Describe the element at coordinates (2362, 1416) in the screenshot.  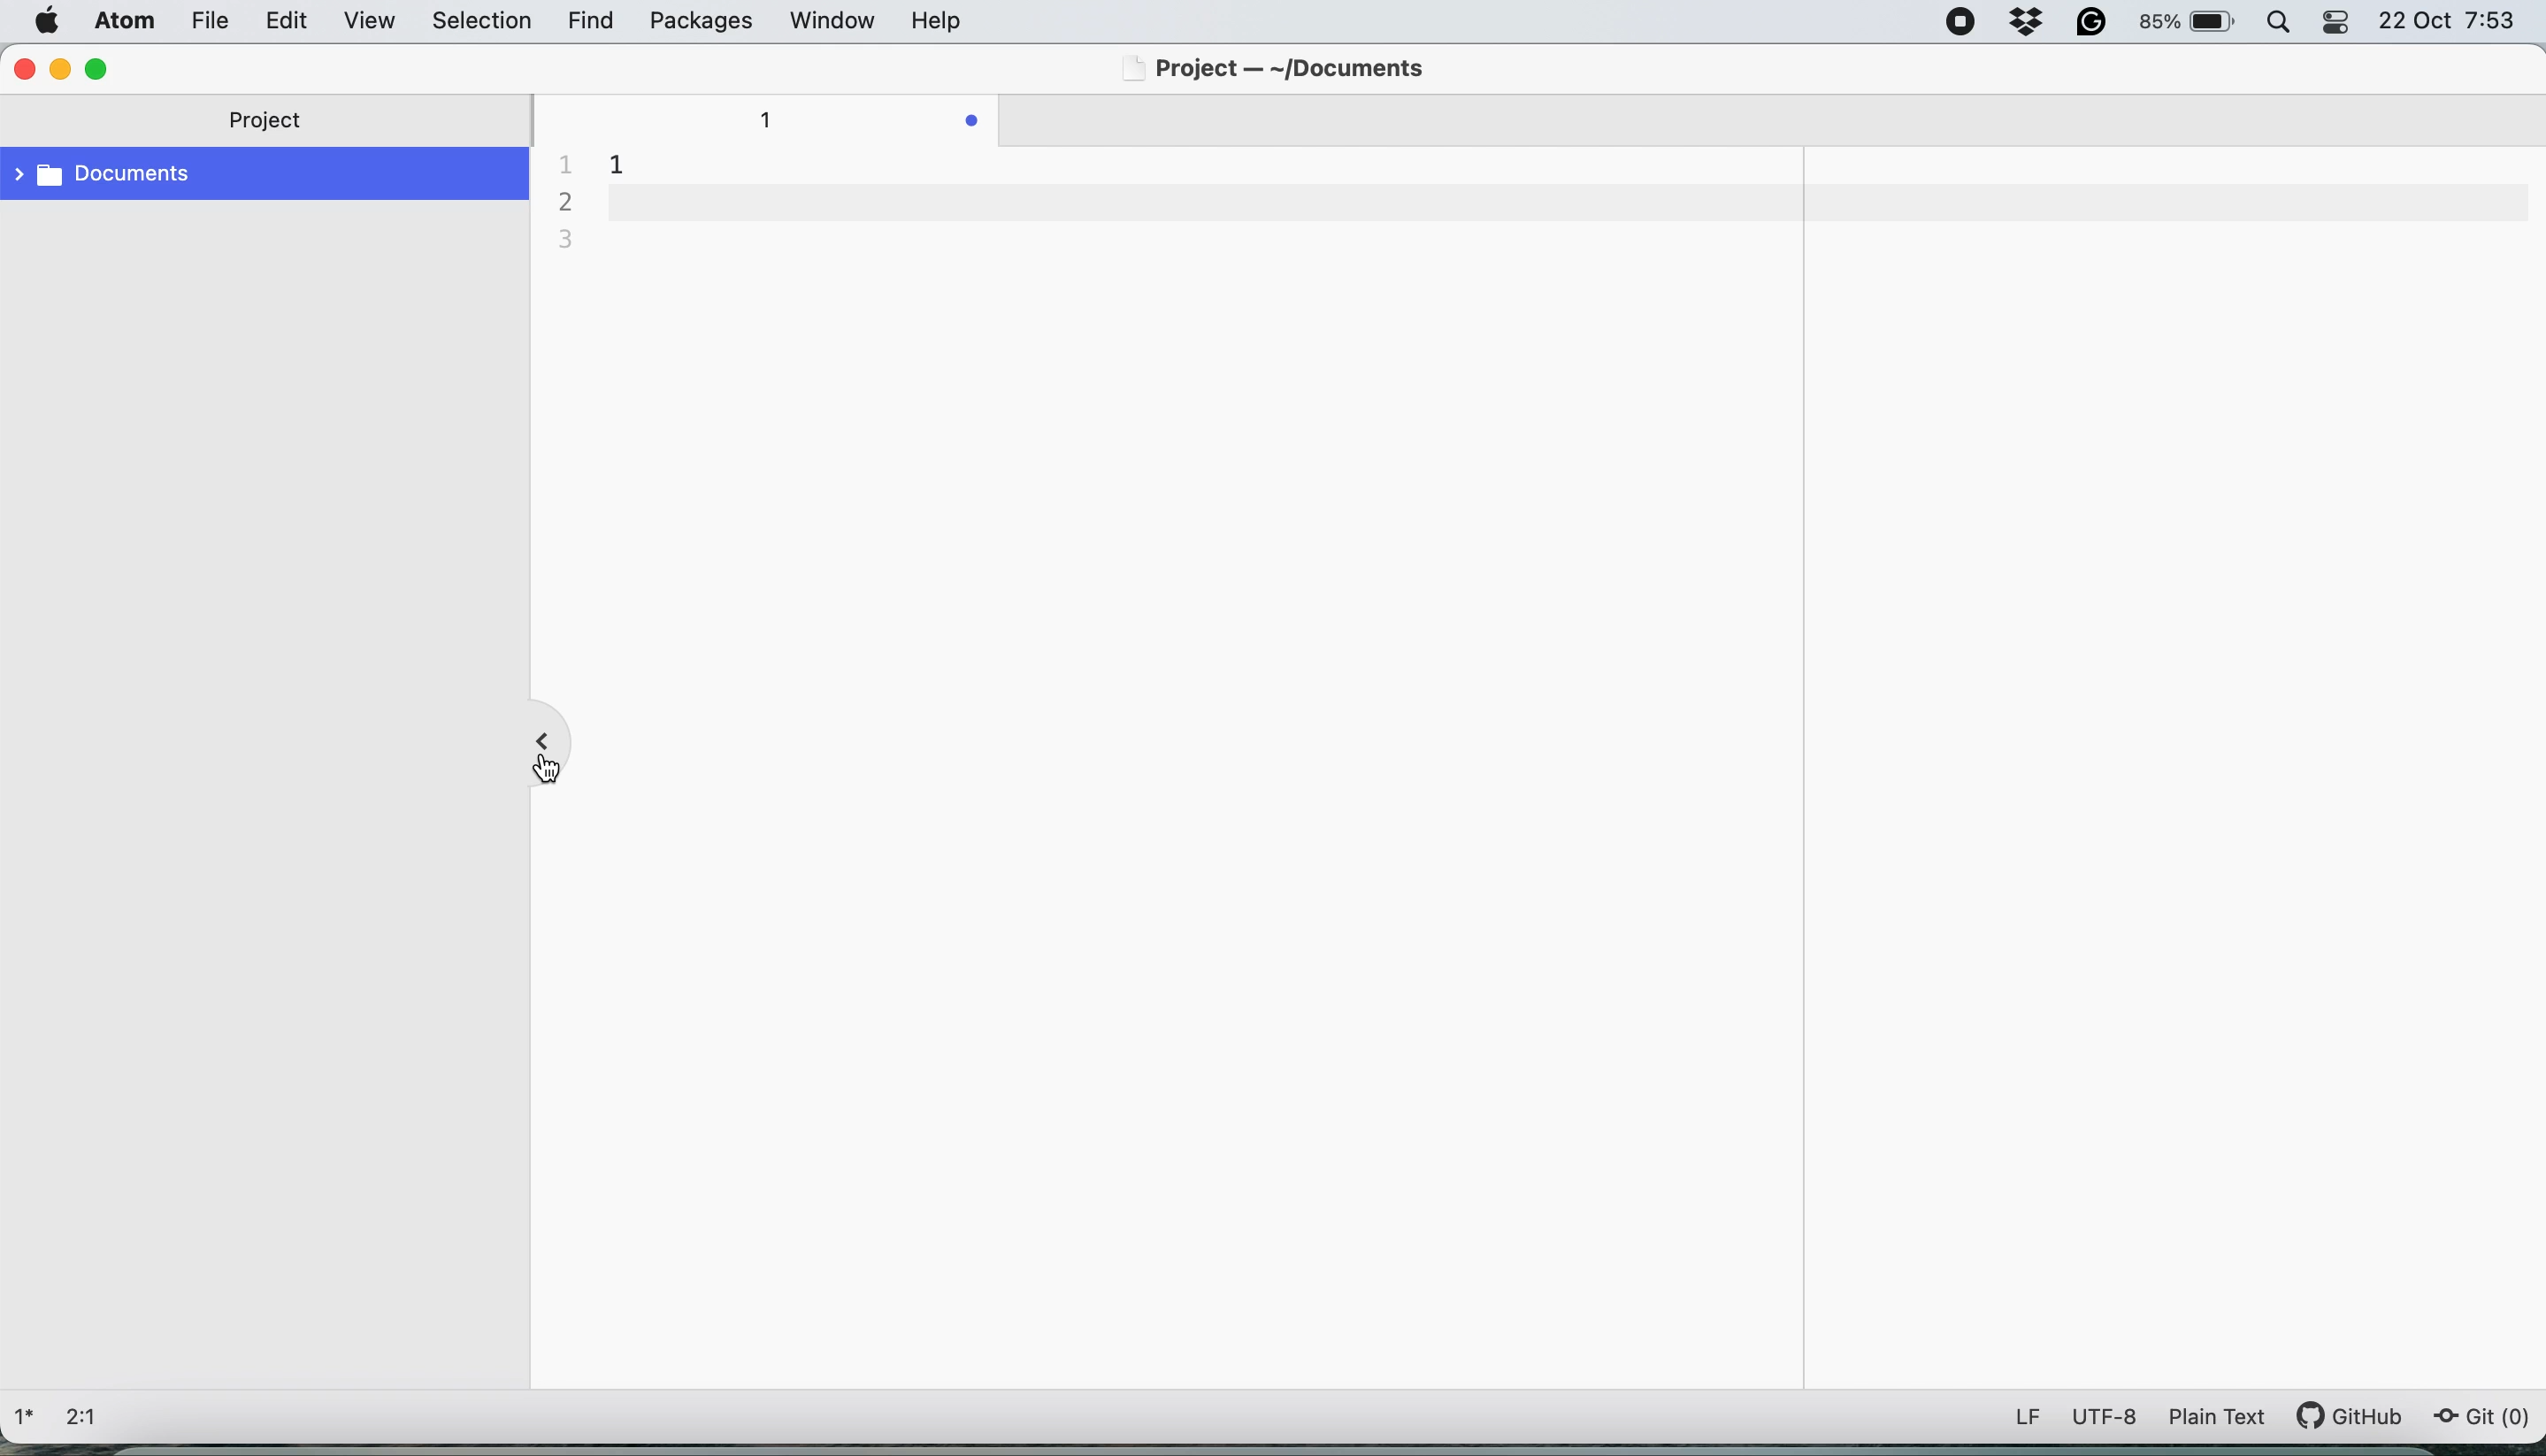
I see `github` at that location.